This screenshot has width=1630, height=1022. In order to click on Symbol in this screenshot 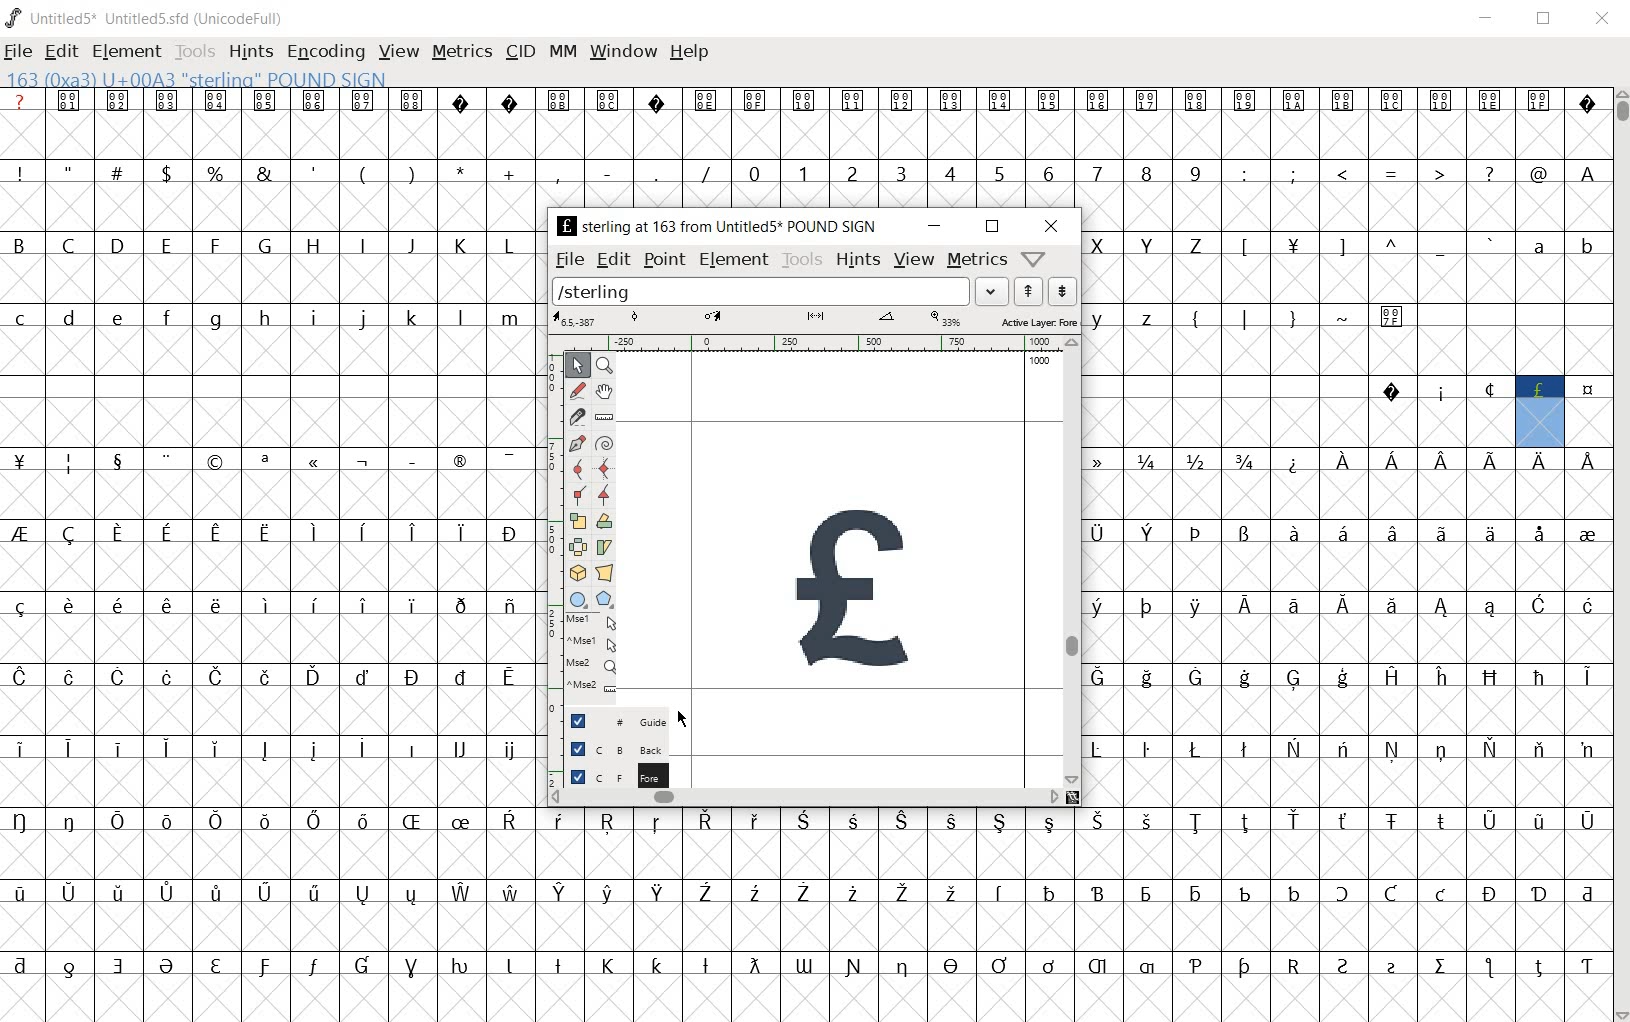, I will do `click(1392, 967)`.